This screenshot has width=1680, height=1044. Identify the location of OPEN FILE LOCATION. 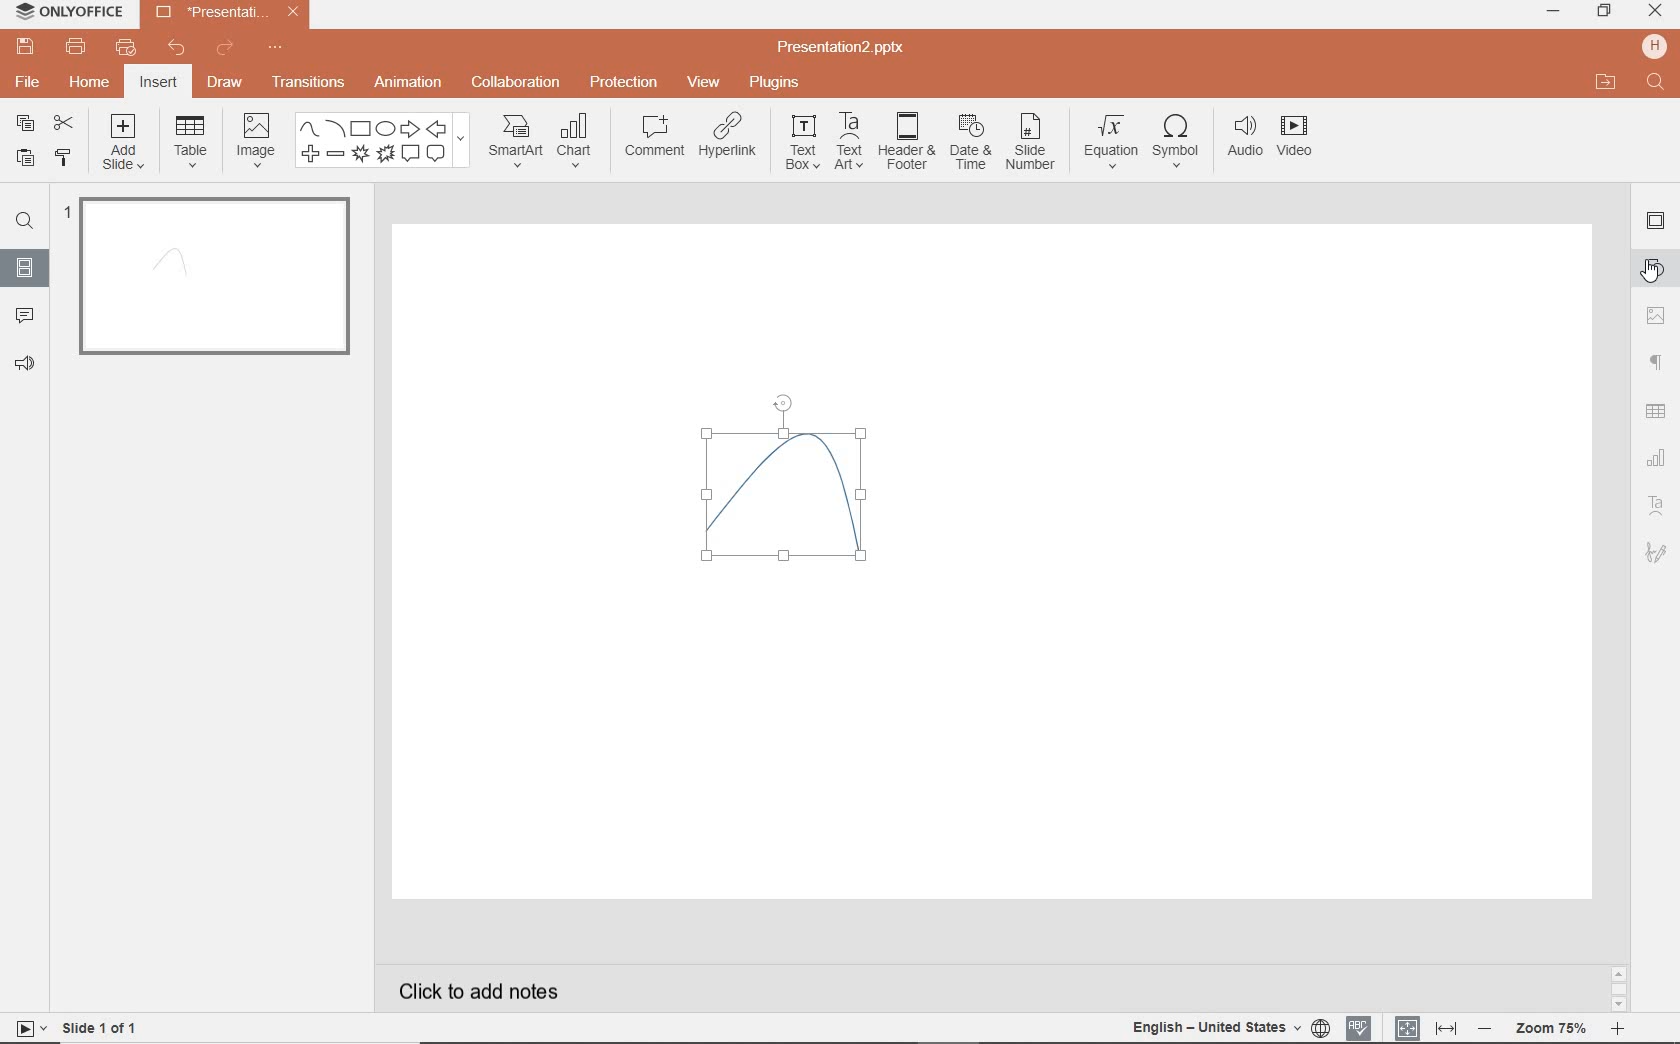
(1606, 83).